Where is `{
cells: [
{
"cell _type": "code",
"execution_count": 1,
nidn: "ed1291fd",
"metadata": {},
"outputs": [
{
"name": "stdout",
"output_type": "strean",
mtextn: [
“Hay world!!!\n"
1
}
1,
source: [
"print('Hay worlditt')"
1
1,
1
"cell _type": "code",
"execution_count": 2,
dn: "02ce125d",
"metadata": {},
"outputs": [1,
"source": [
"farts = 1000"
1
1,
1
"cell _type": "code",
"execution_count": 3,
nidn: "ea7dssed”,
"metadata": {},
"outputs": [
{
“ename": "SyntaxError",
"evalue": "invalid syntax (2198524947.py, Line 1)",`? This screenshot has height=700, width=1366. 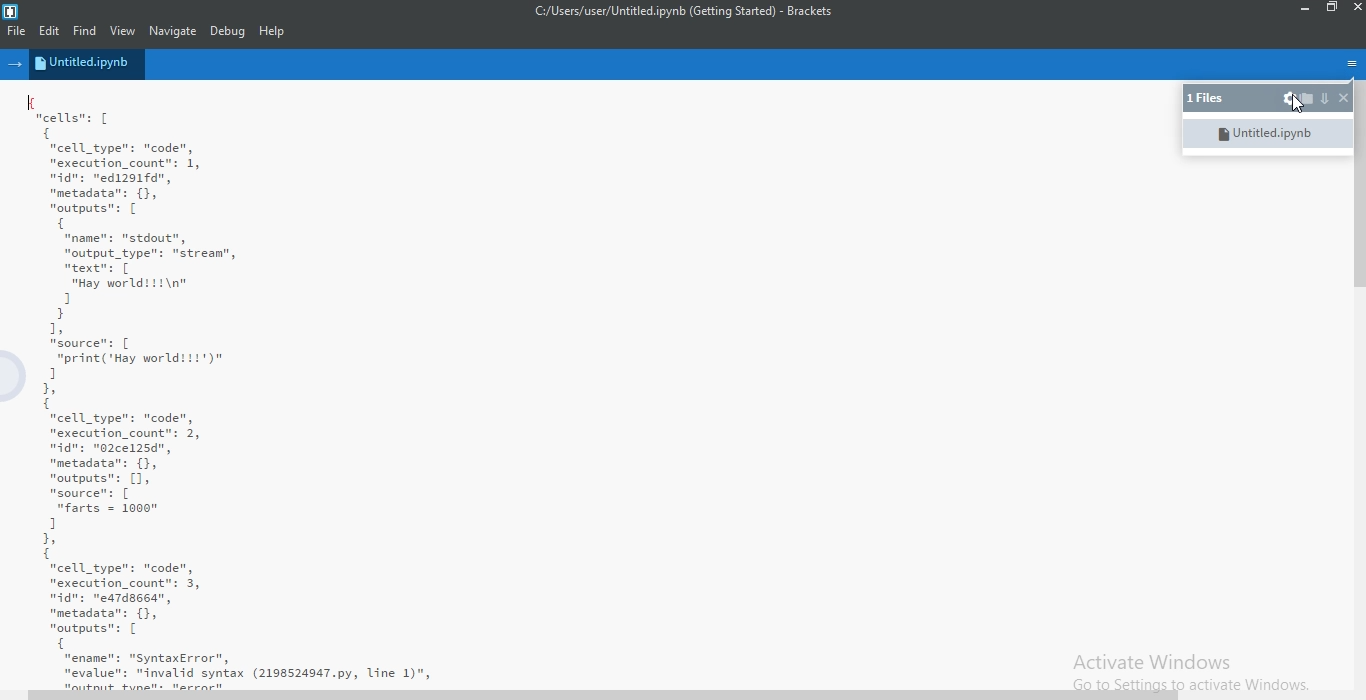
{
cells: [
{
"cell _type": "code",
"execution_count": 1,
nidn: "ed1291fd",
"metadata": {},
"outputs": [
{
"name": "stdout",
"output_type": "strean",
mtextn: [
“Hay world!!!\n"
1
}
1,
source: [
"print('Hay worlditt')"
1
1,
1
"cell _type": "code",
"execution_count": 2,
dn: "02ce125d",
"metadata": {},
"outputs": [1,
"source": [
"farts = 1000"
1
1,
1
"cell _type": "code",
"execution_count": 3,
nidn: "ea7dssed”,
"metadata": {},
"outputs": [
{
“ename": "SyntaxError",
"evalue": "invalid syntax (2198524947.py, Line 1)", is located at coordinates (584, 388).